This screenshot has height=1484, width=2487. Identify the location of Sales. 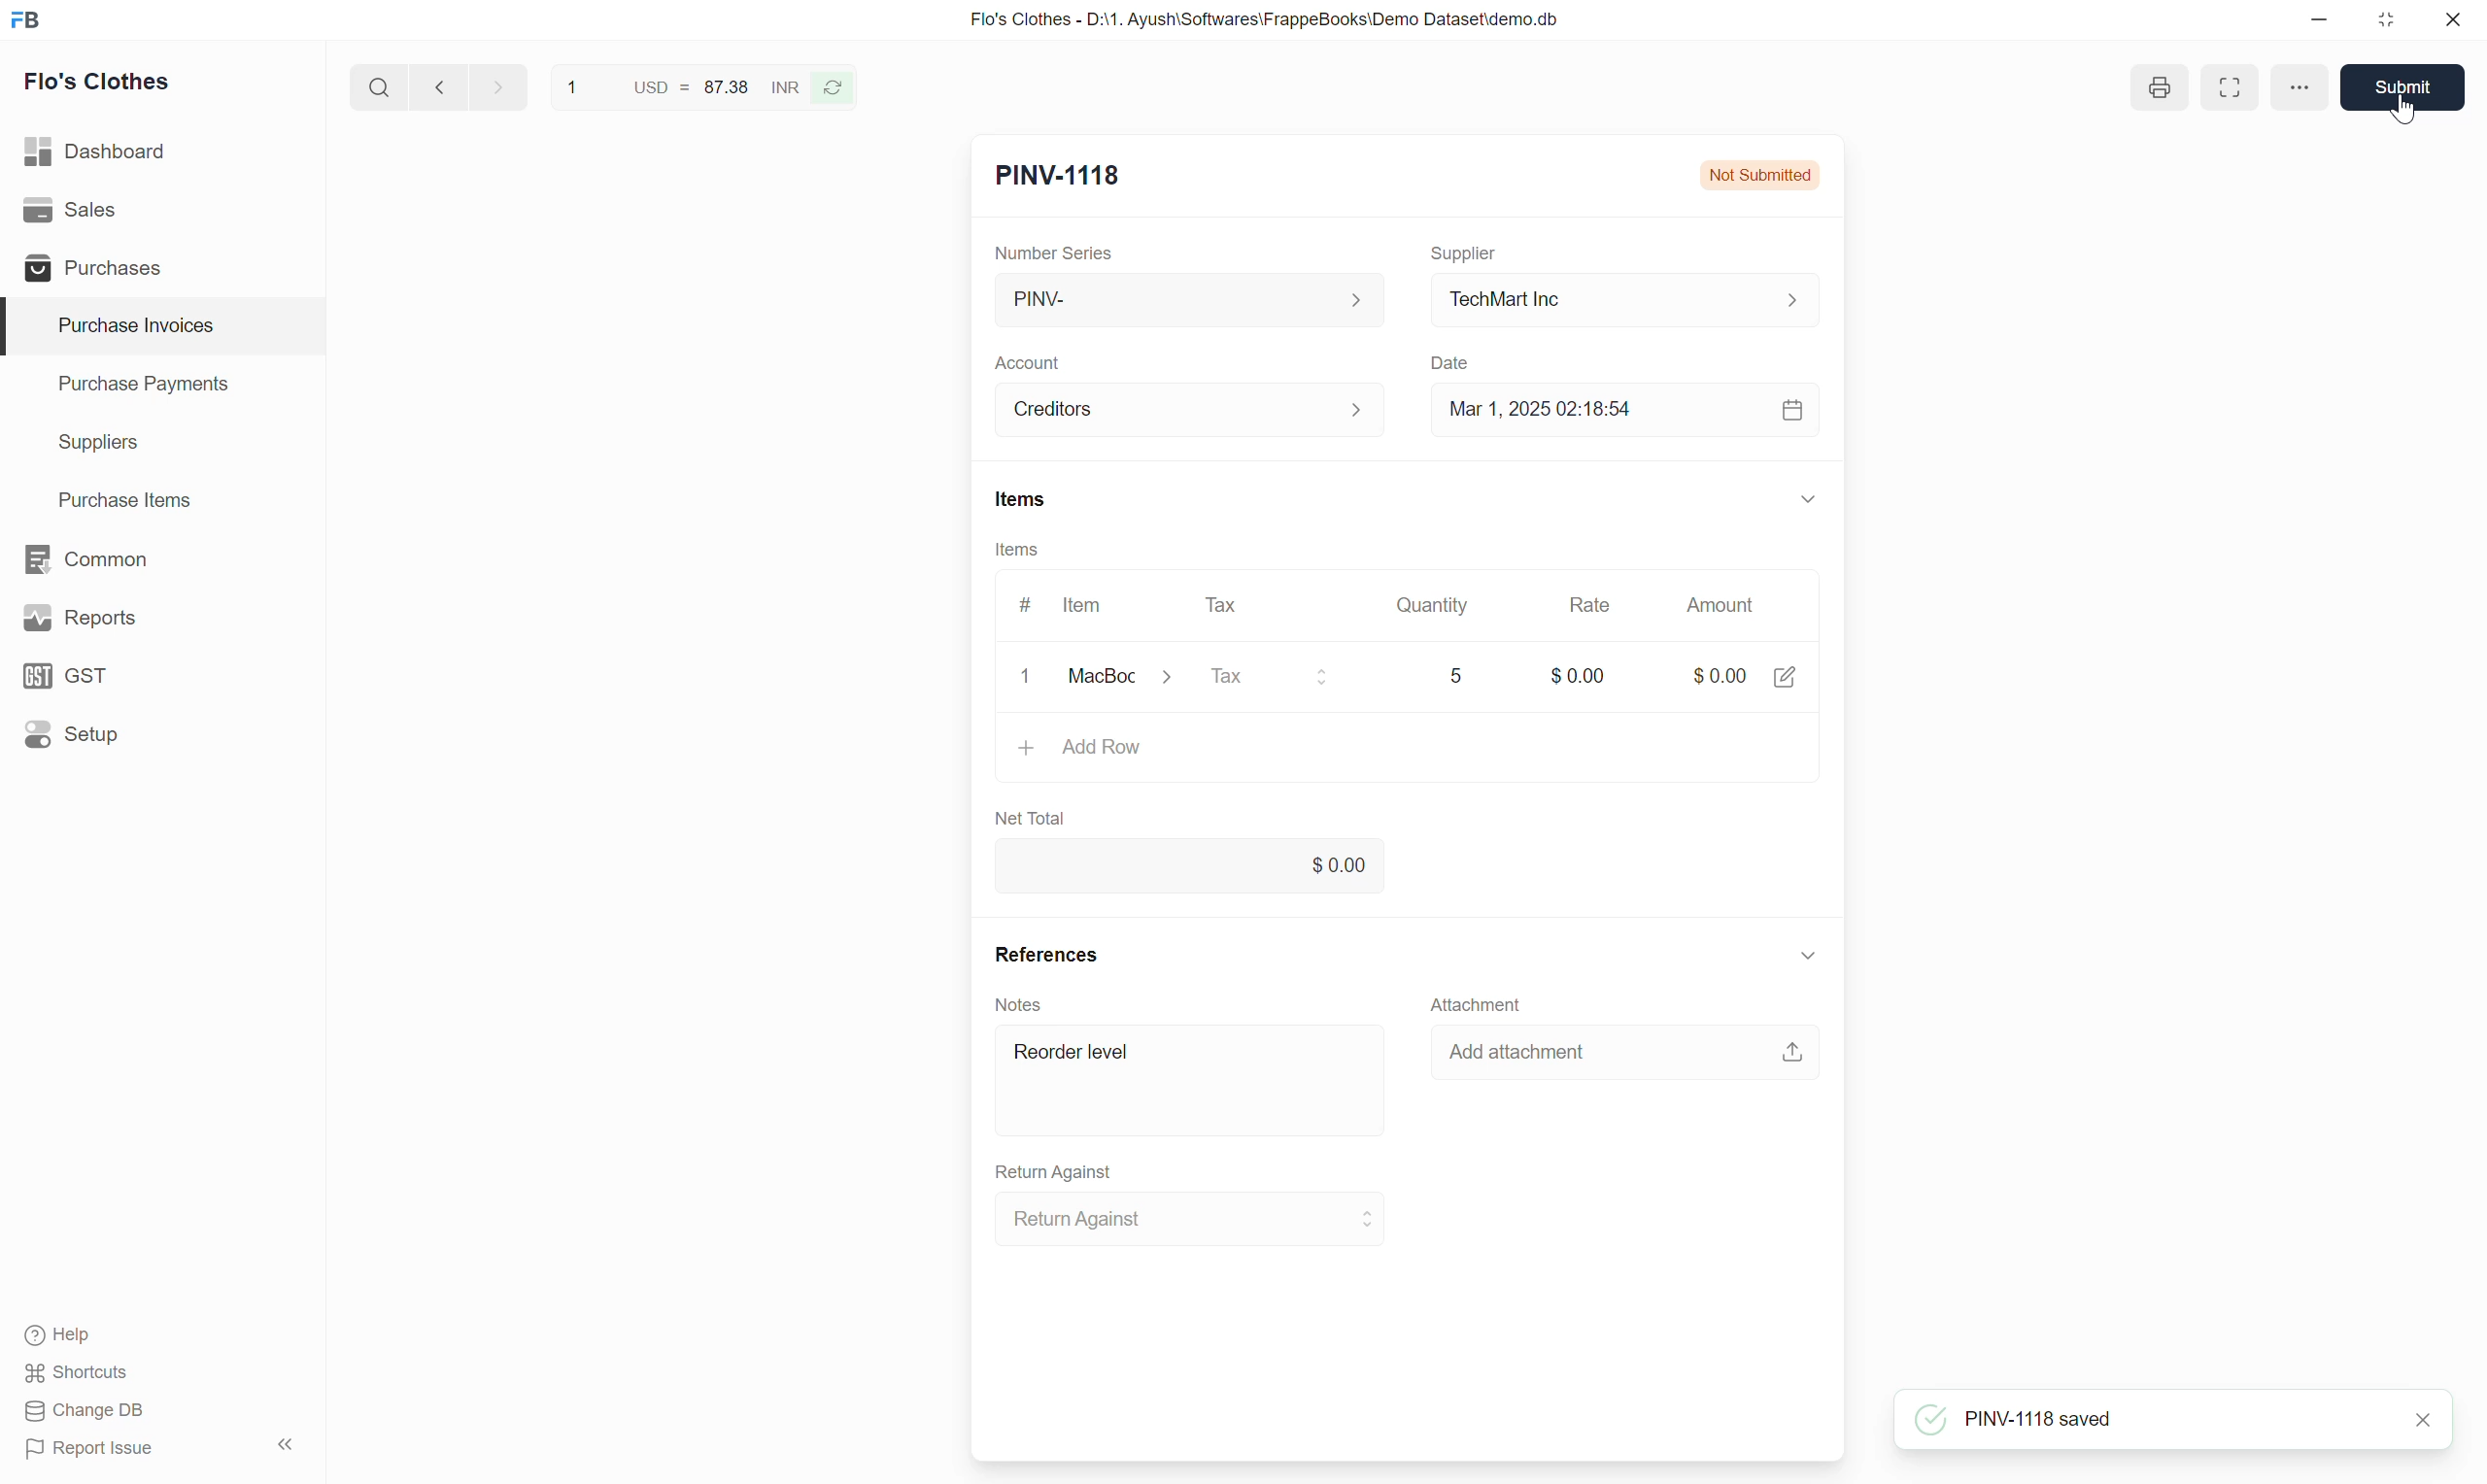
(162, 210).